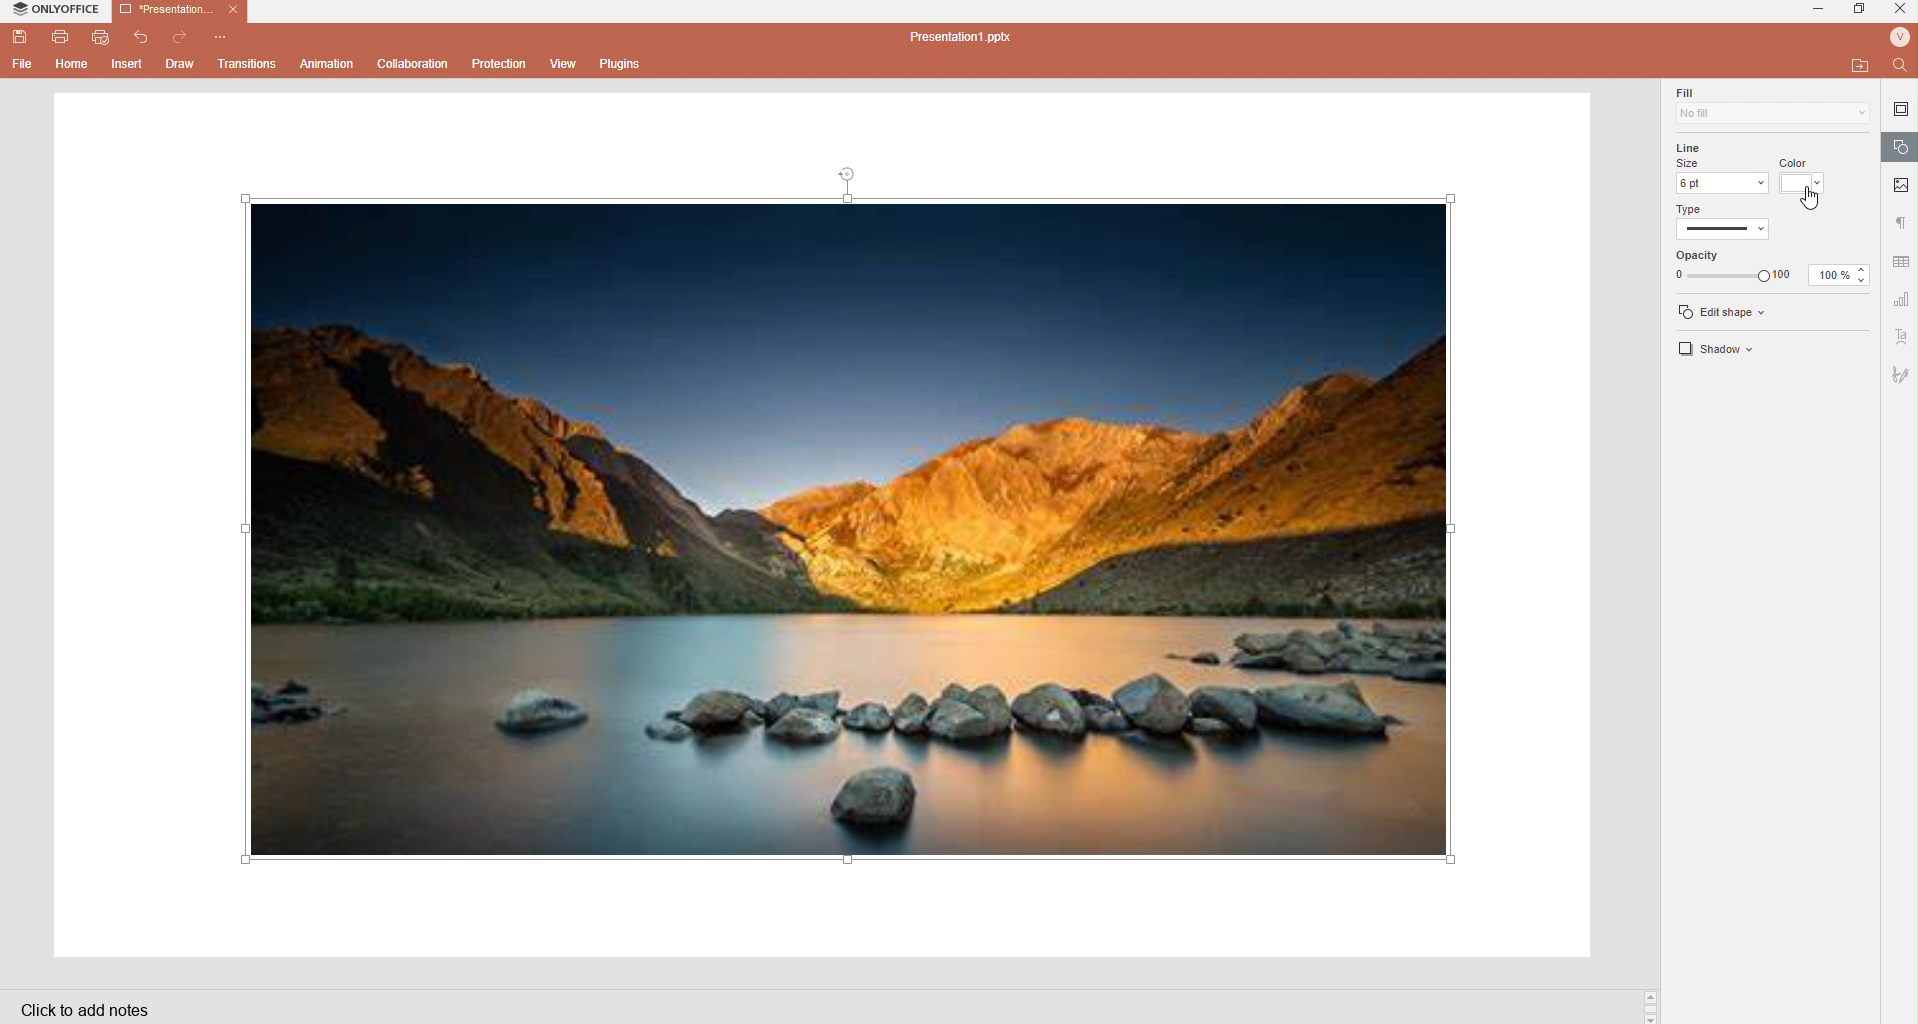 The height and width of the screenshot is (1024, 1918). Describe the element at coordinates (1721, 169) in the screenshot. I see `Line size` at that location.